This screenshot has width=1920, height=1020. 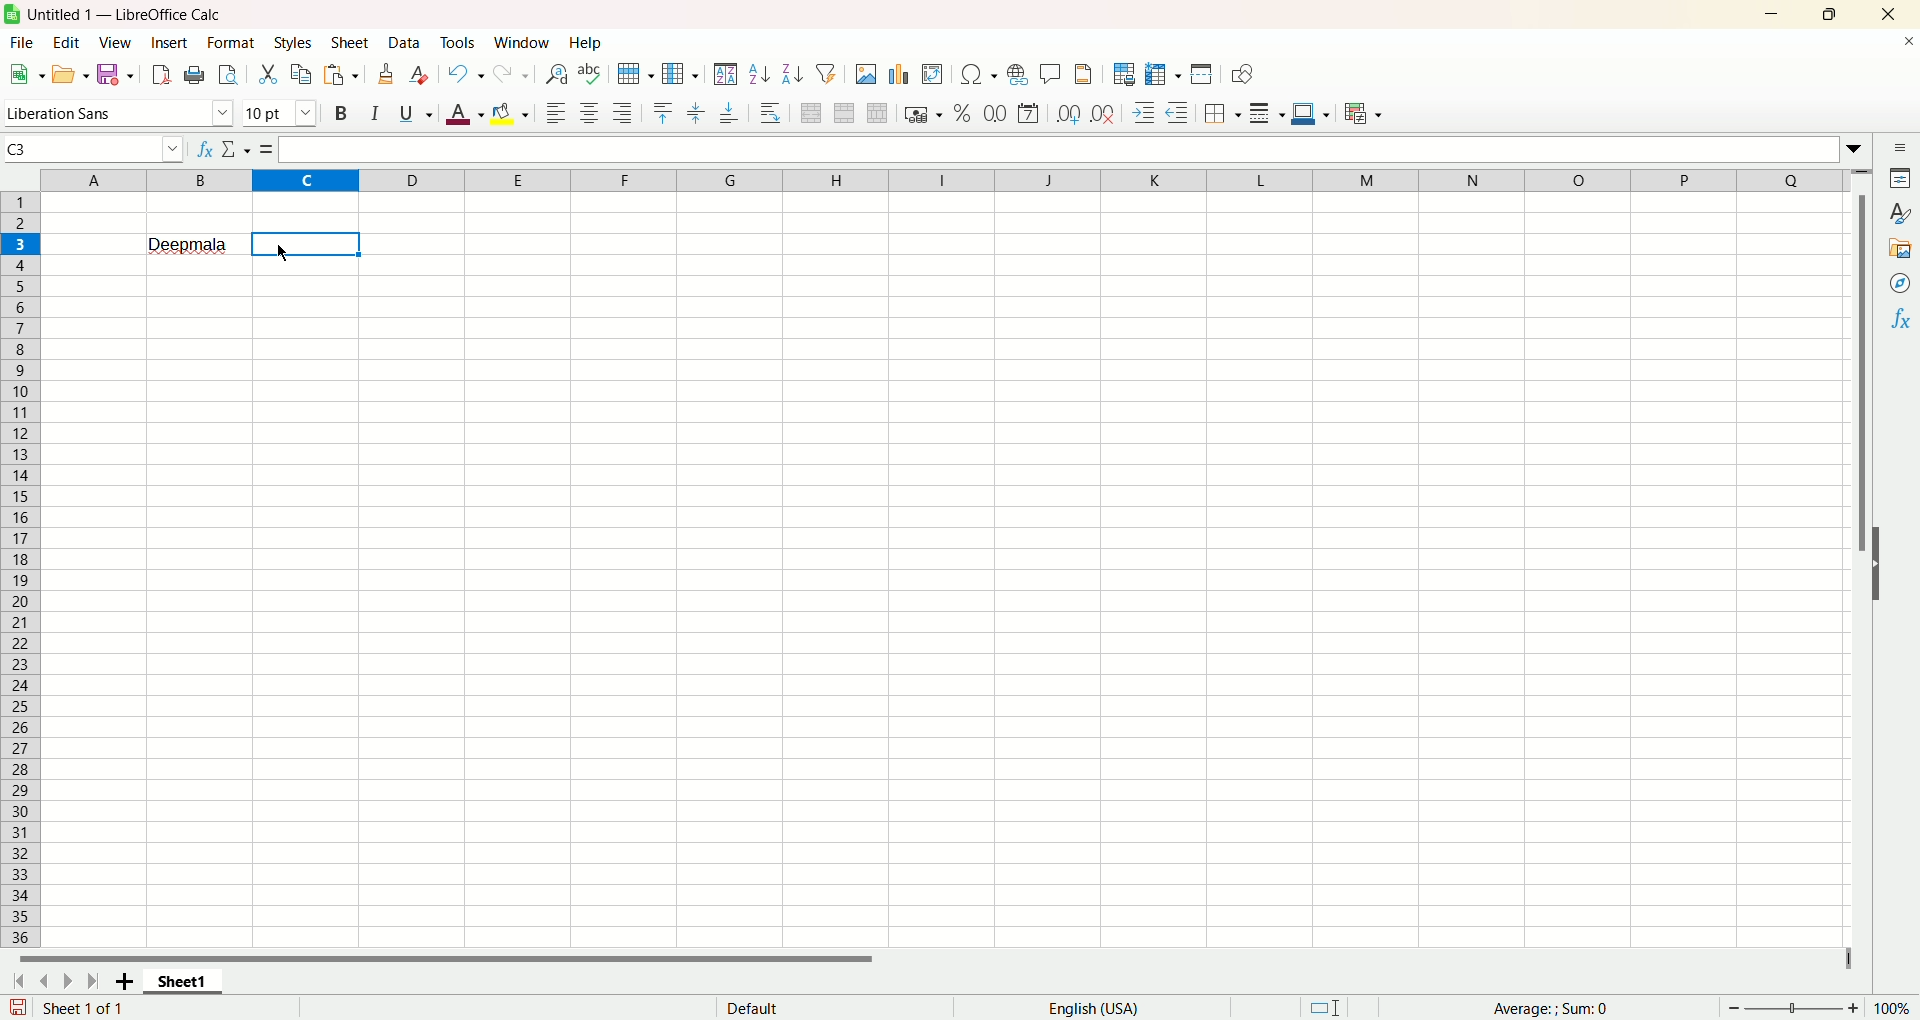 I want to click on Font size, so click(x=284, y=111).